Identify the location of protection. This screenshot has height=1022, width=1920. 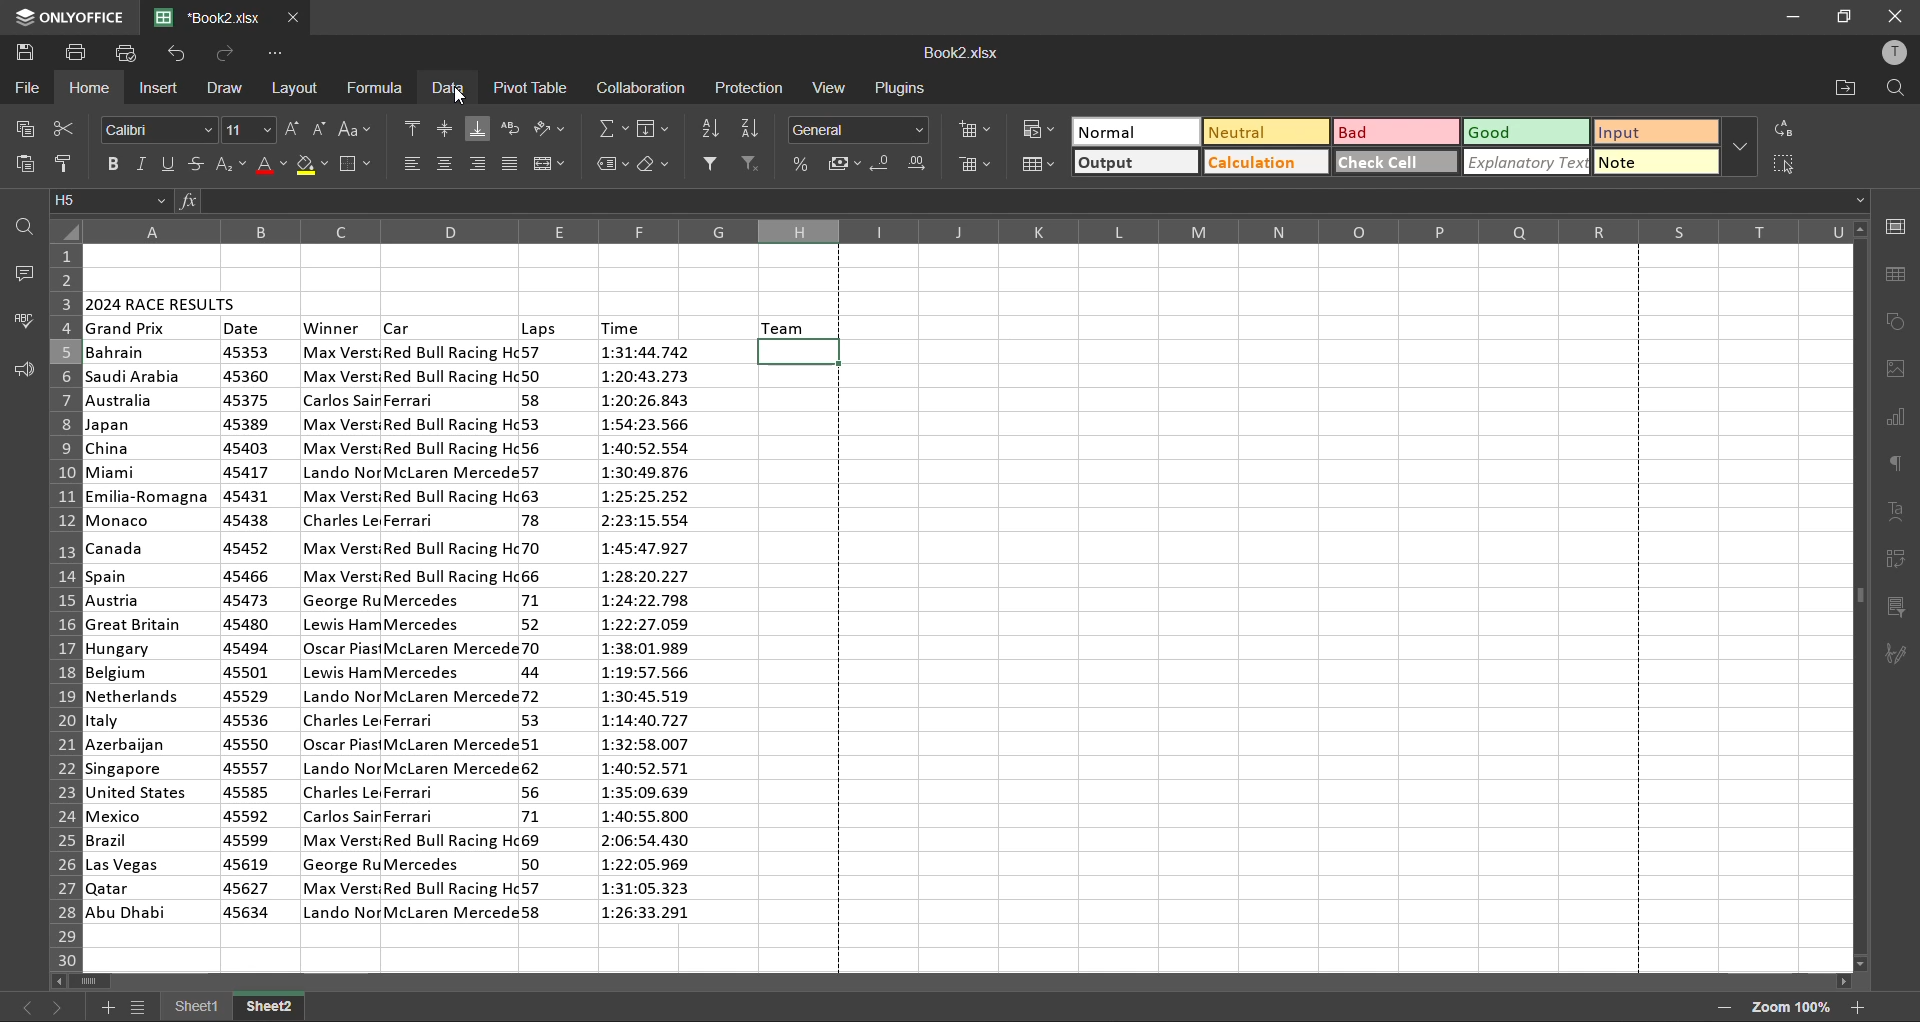
(751, 89).